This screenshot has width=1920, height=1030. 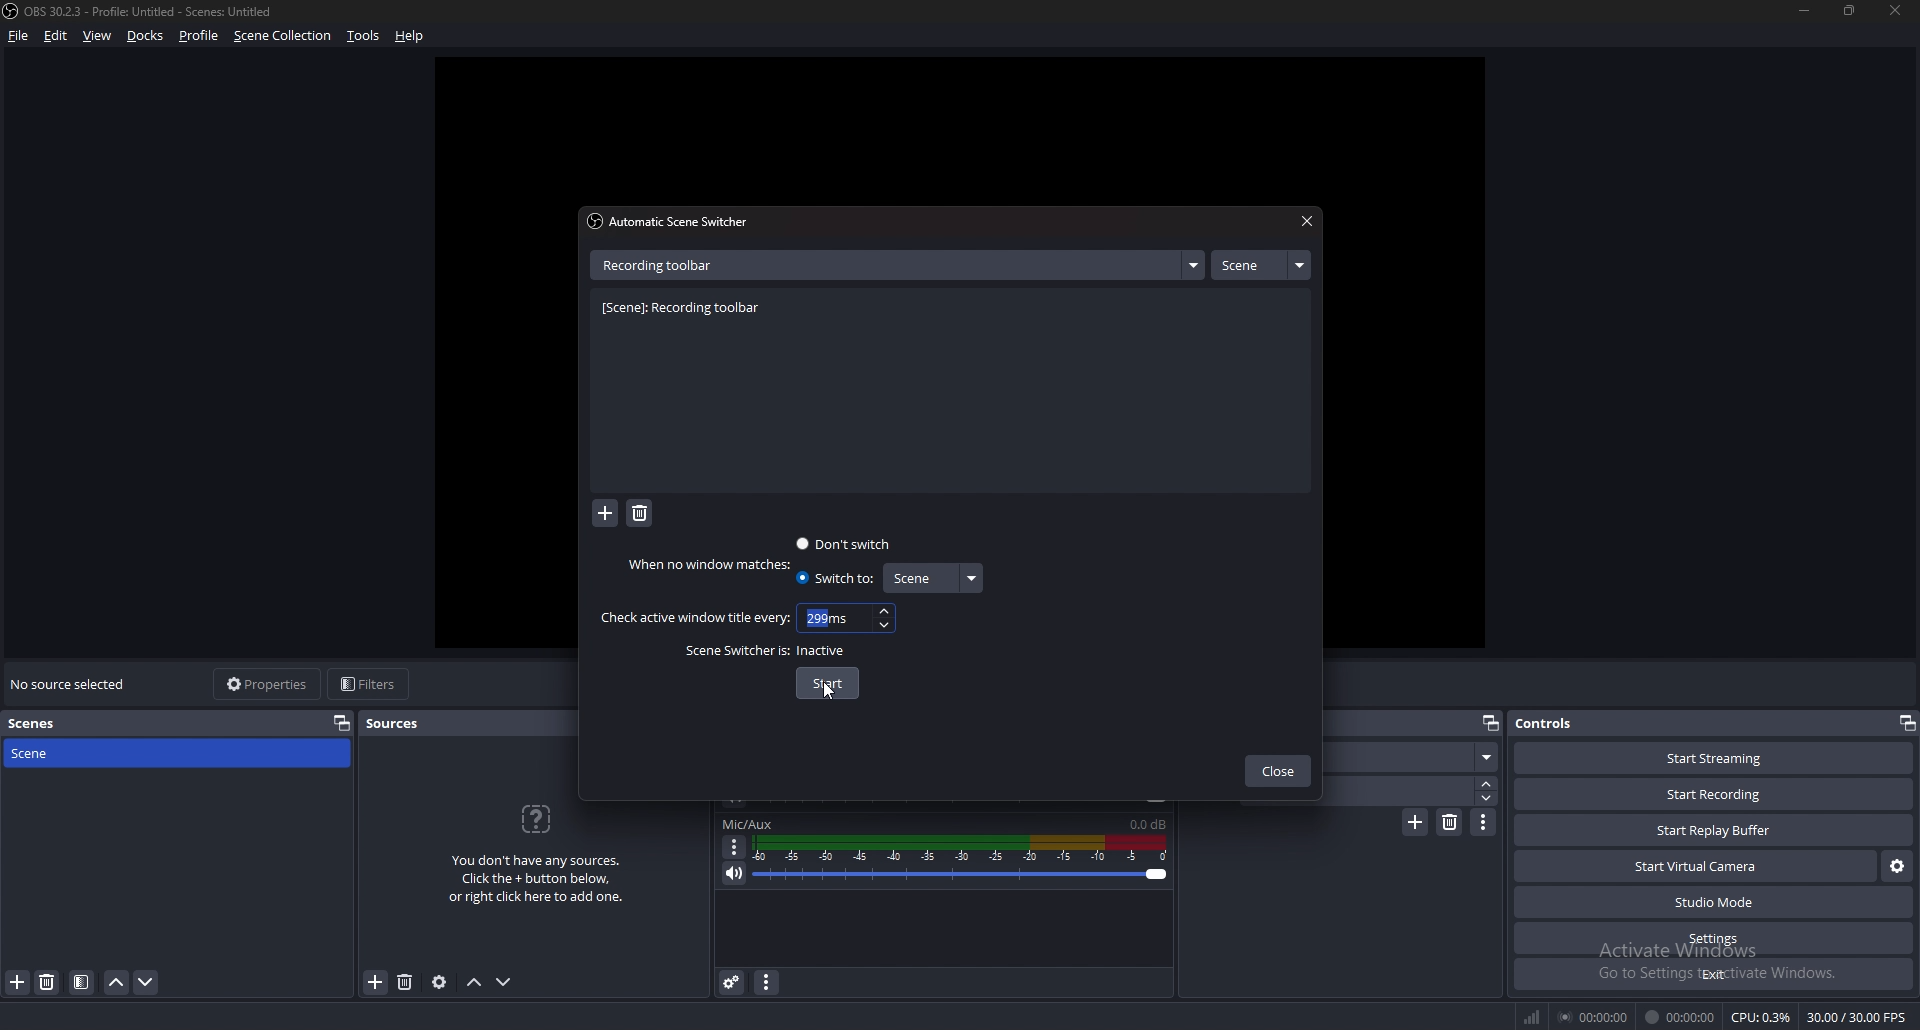 What do you see at coordinates (1595, 1016) in the screenshot?
I see `stream duration` at bounding box center [1595, 1016].